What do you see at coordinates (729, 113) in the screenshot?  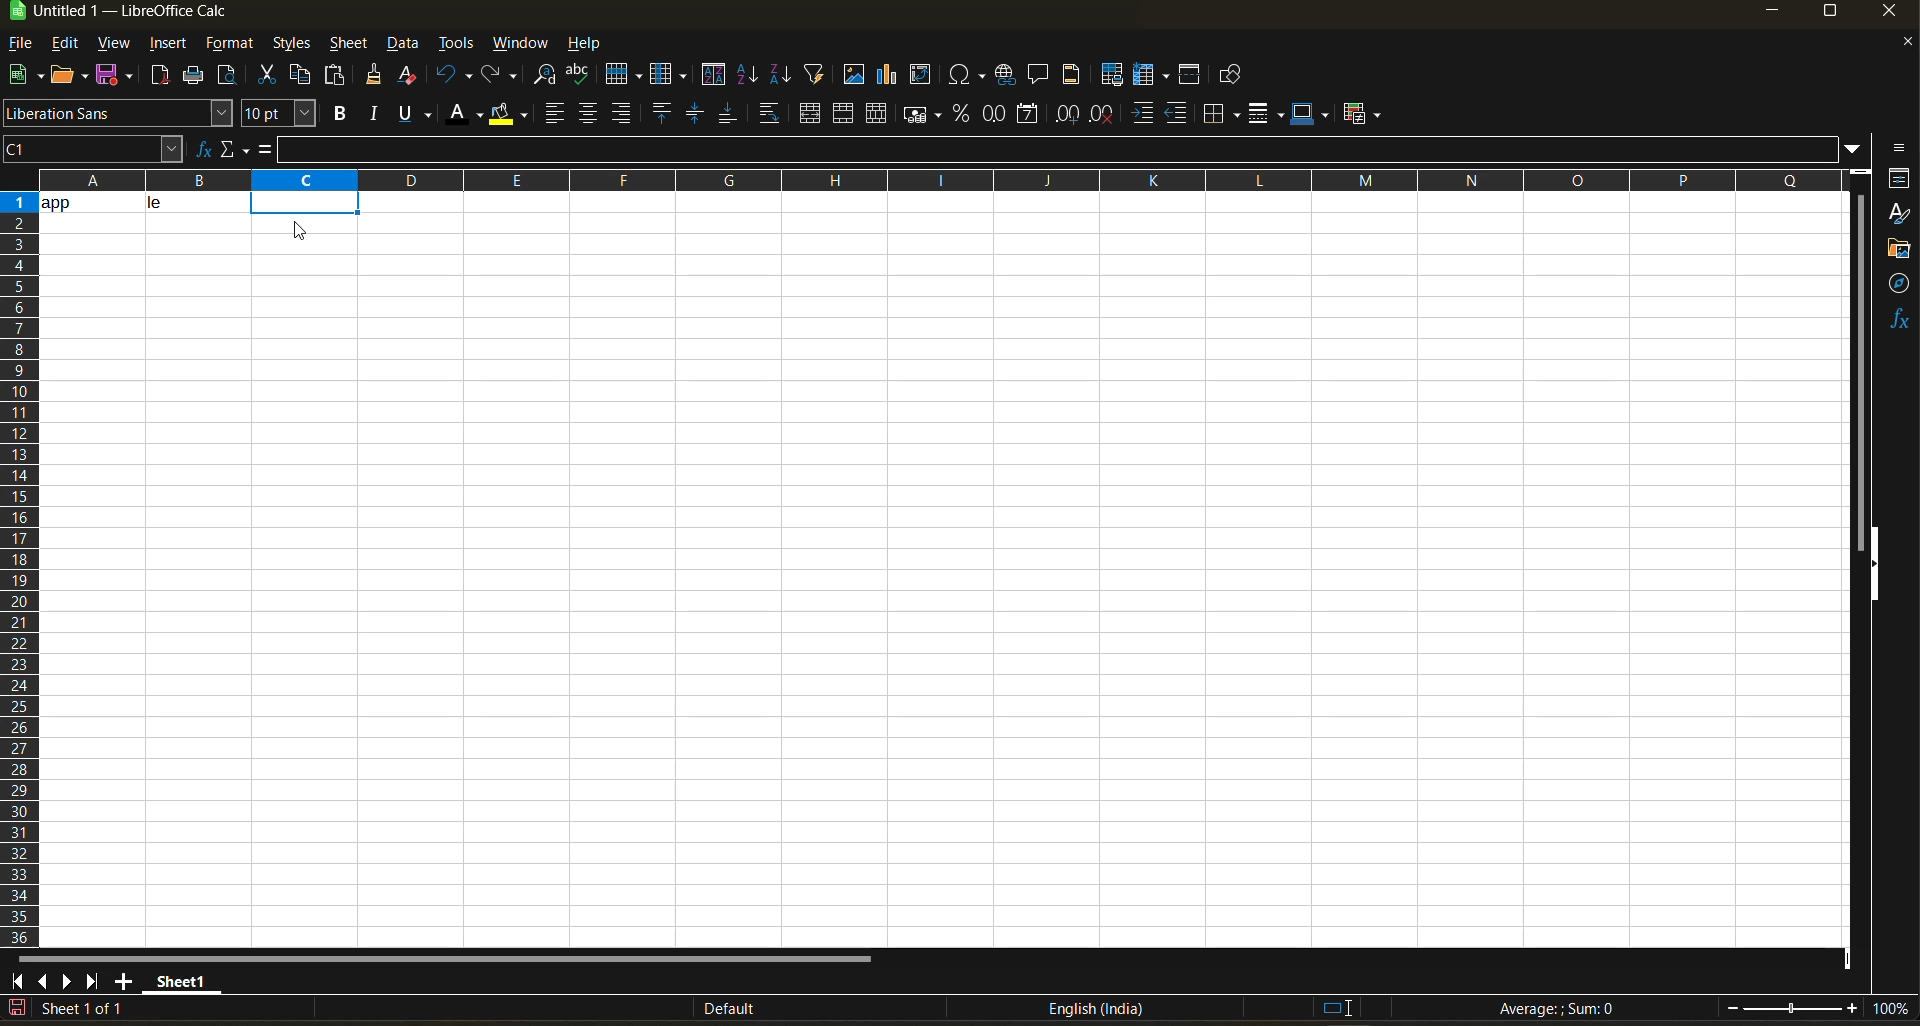 I see `align bottom` at bounding box center [729, 113].